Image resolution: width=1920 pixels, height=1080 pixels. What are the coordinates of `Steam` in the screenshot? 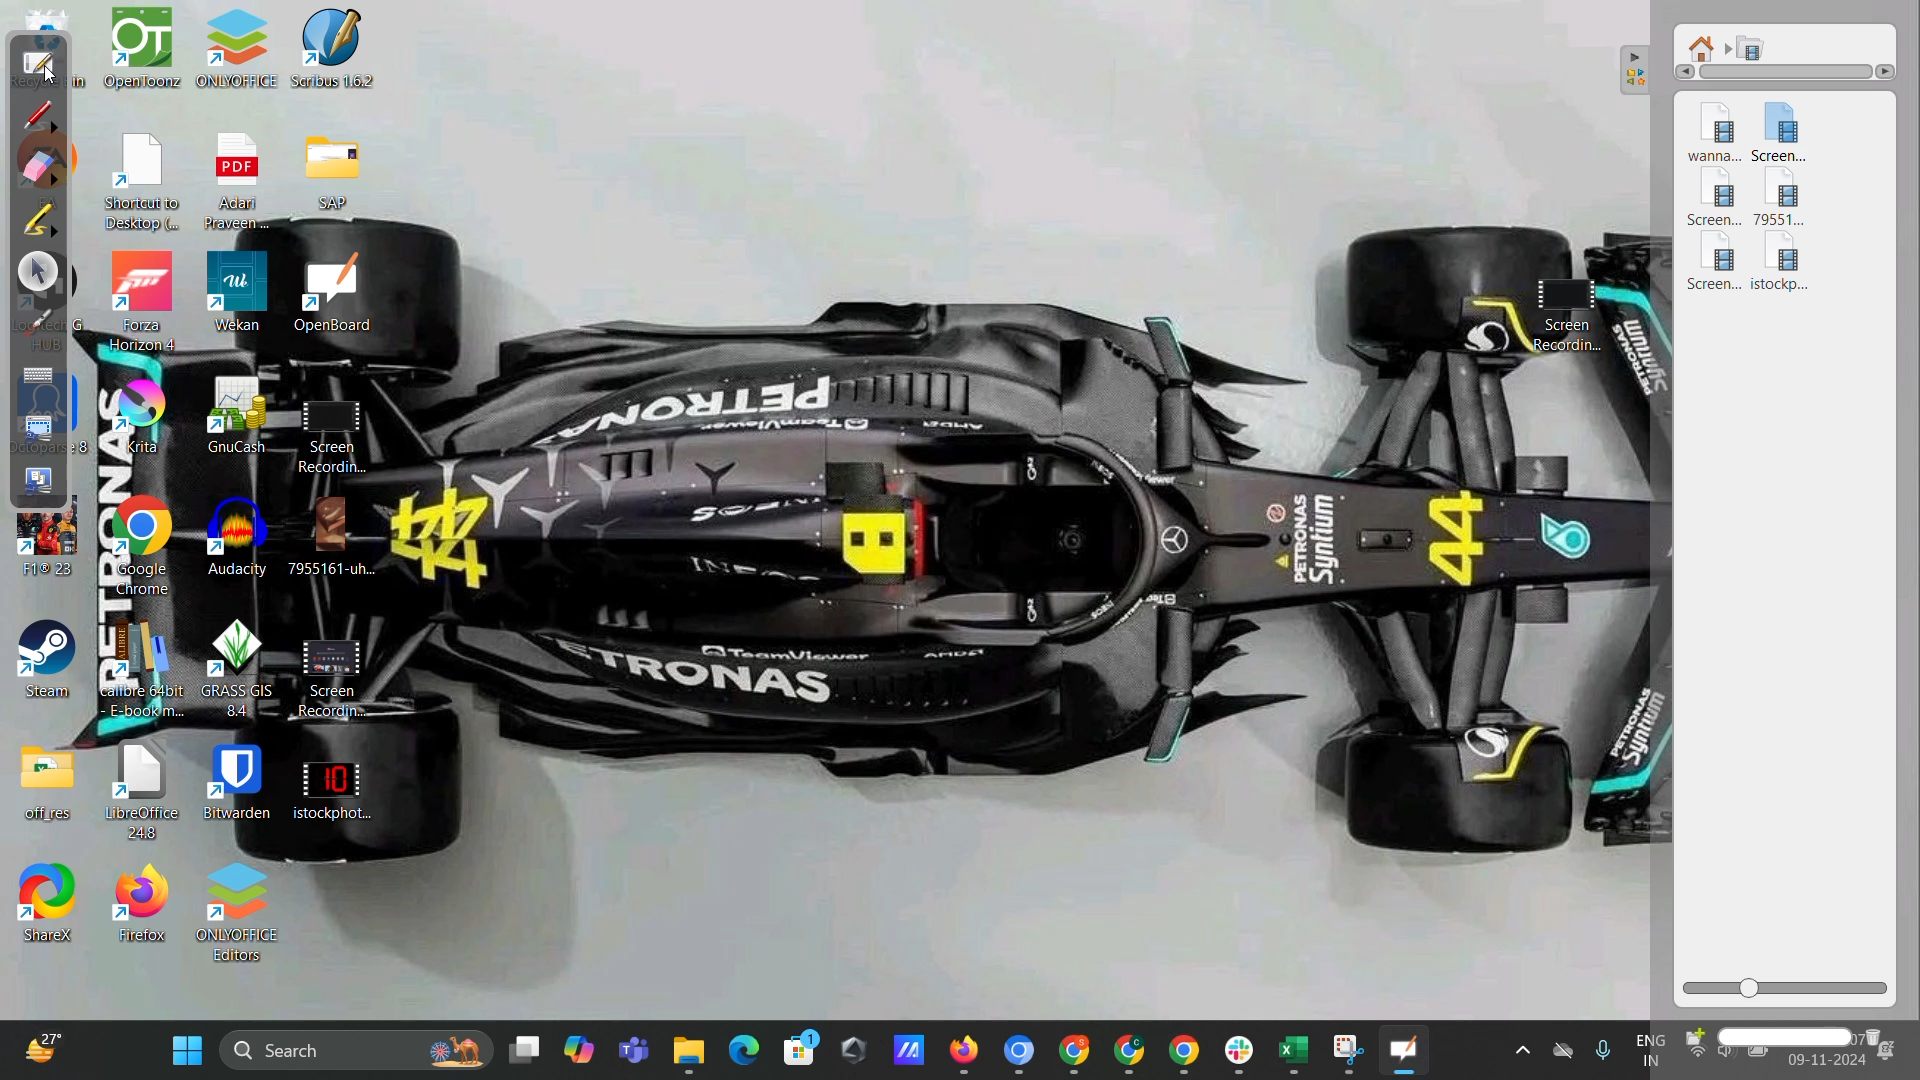 It's located at (49, 662).